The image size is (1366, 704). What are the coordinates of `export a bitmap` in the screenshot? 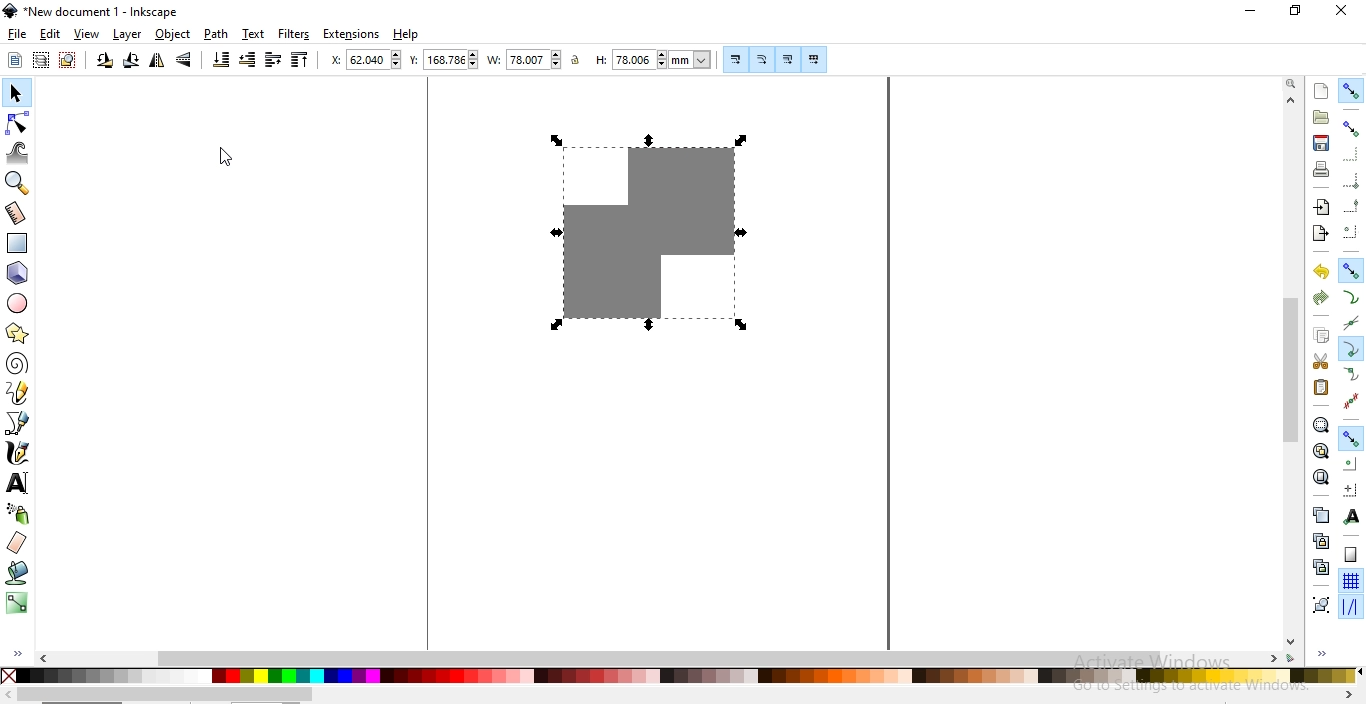 It's located at (1319, 234).